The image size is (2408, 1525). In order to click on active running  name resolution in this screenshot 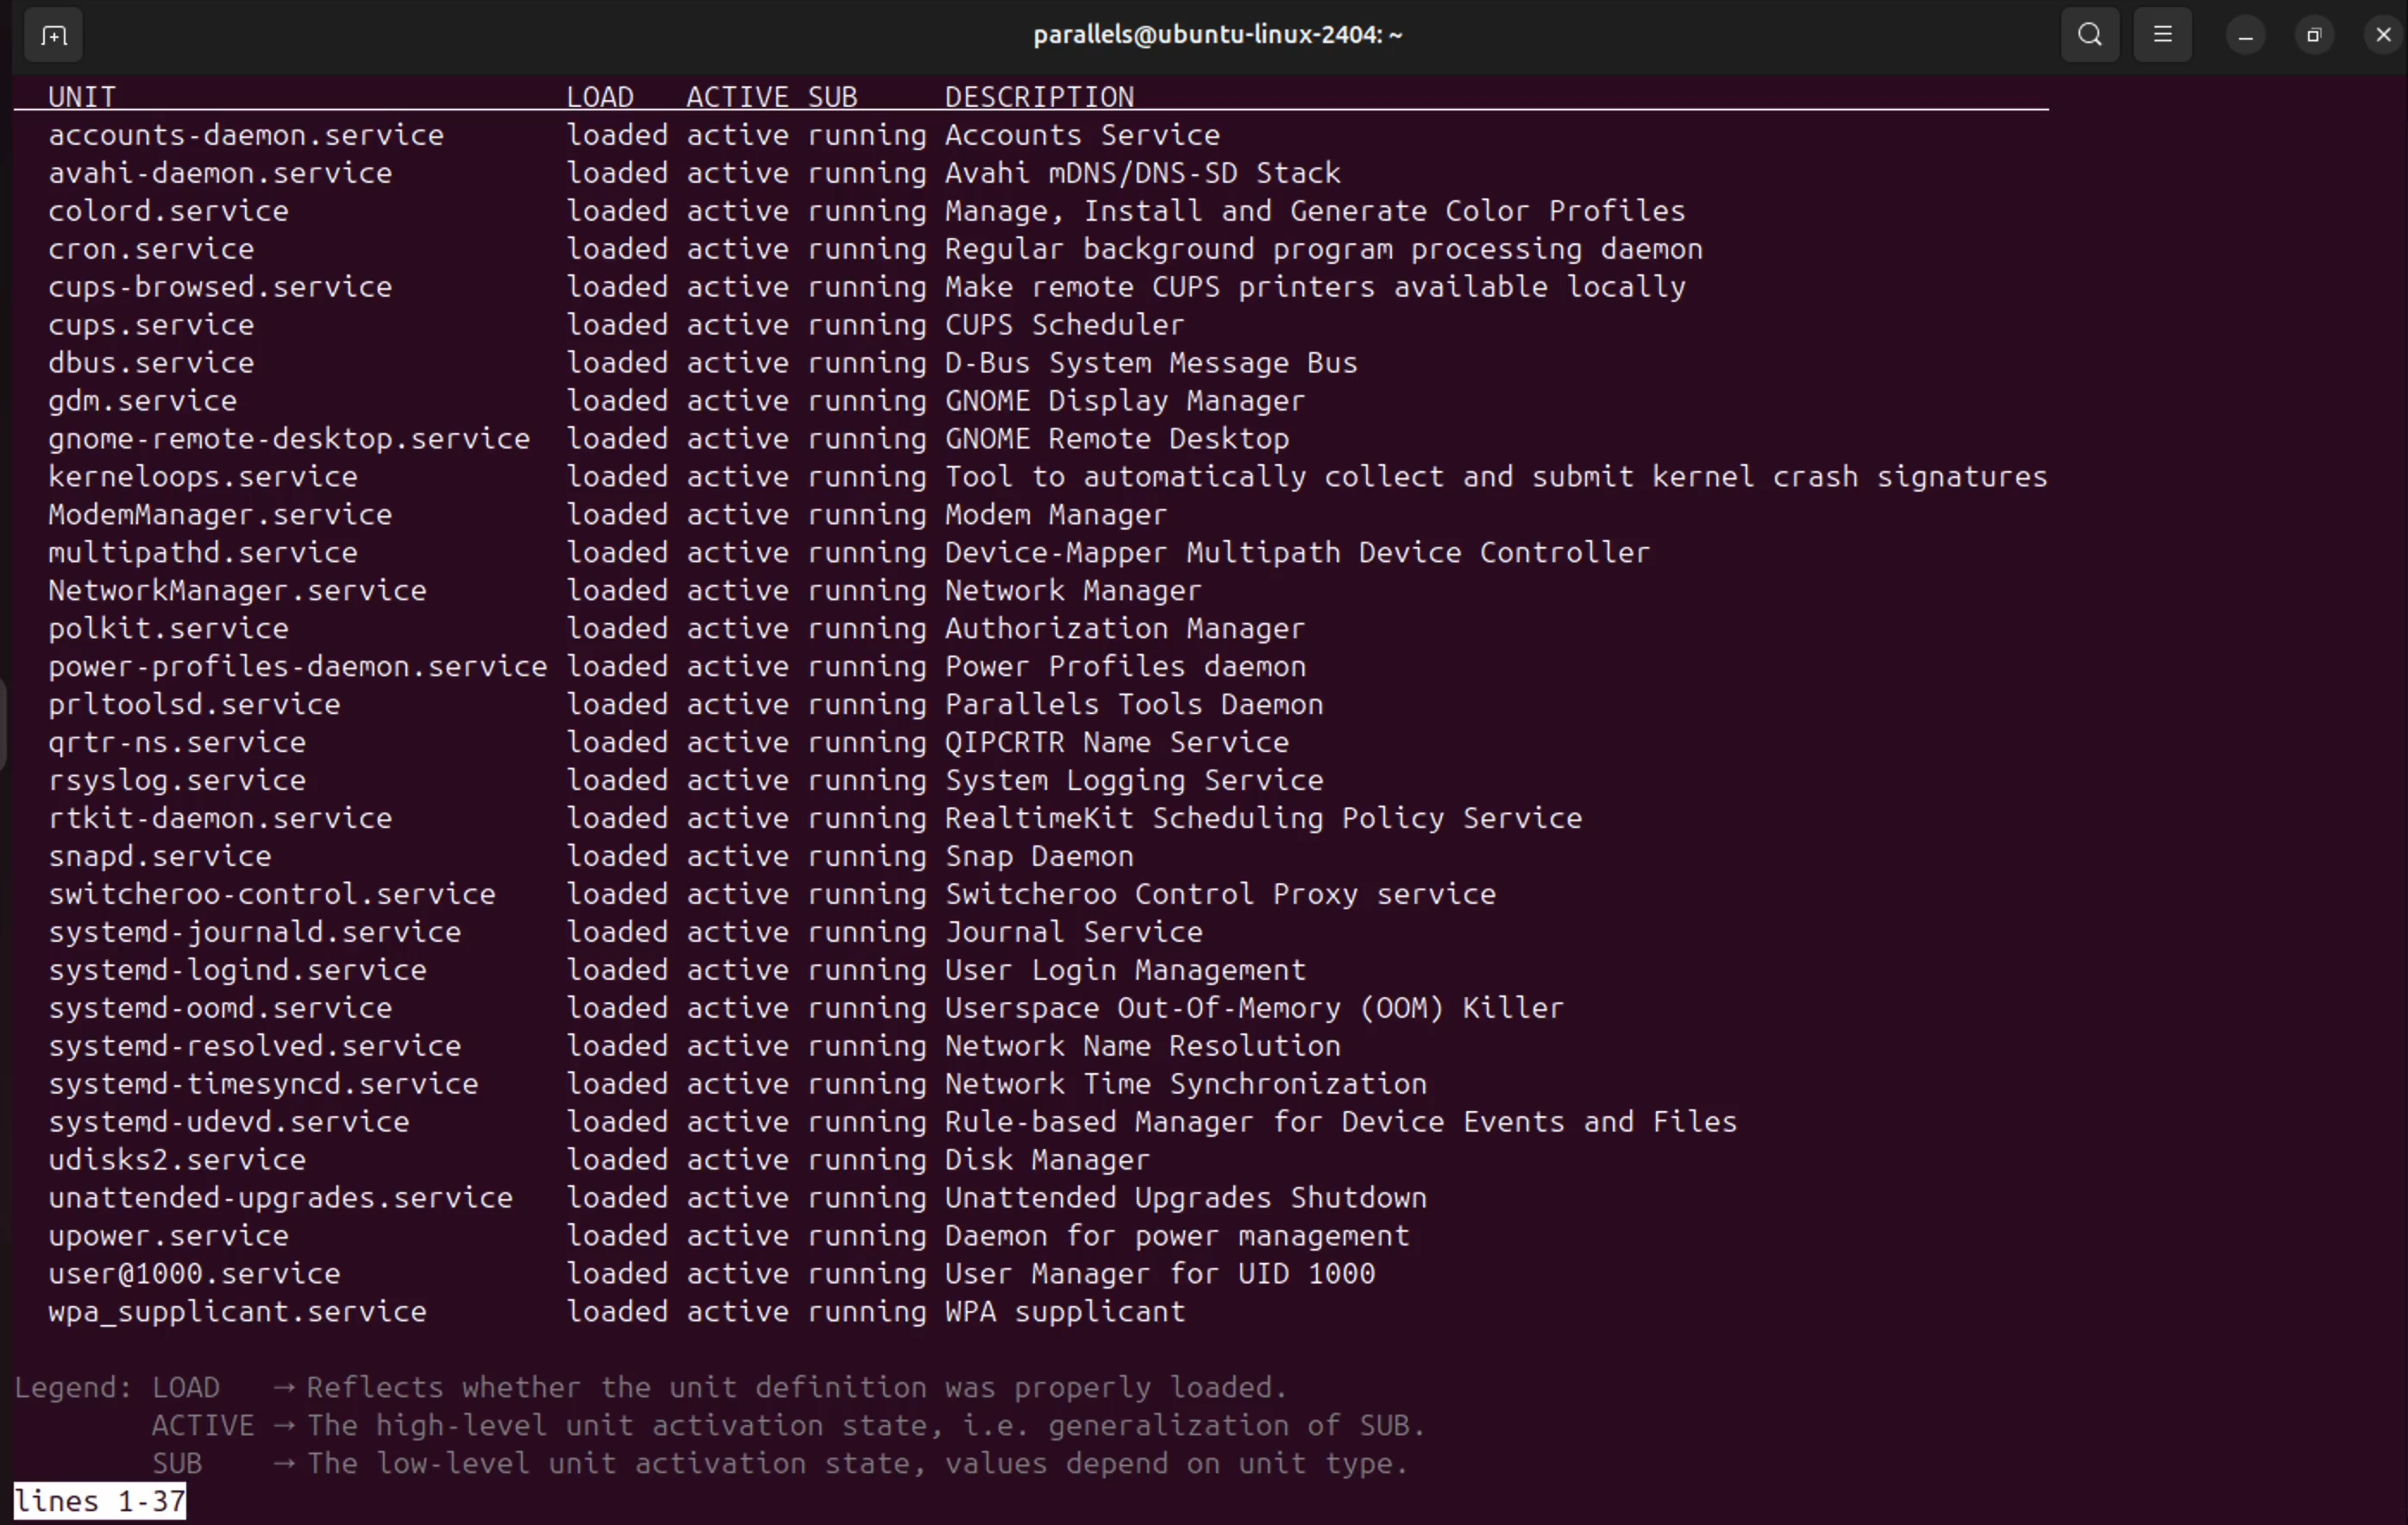, I will do `click(1075, 1050)`.